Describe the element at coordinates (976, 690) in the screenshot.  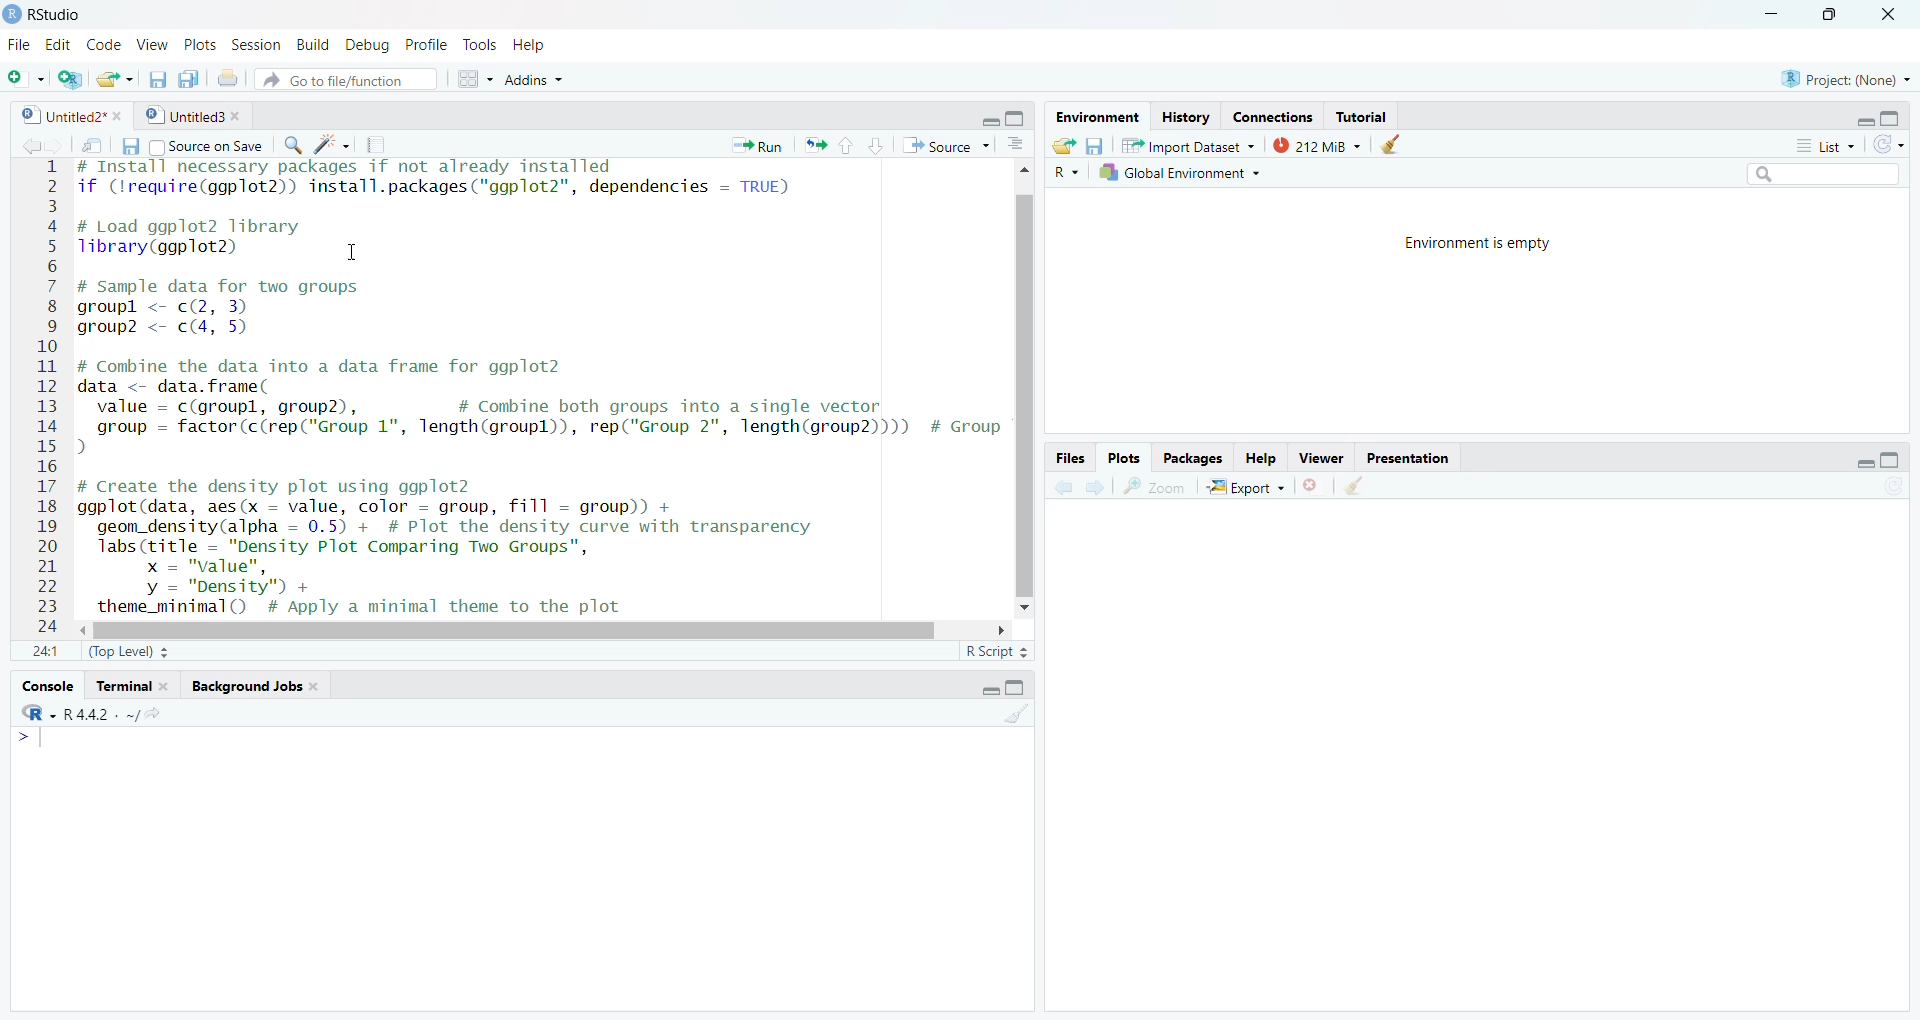
I see `minimize` at that location.